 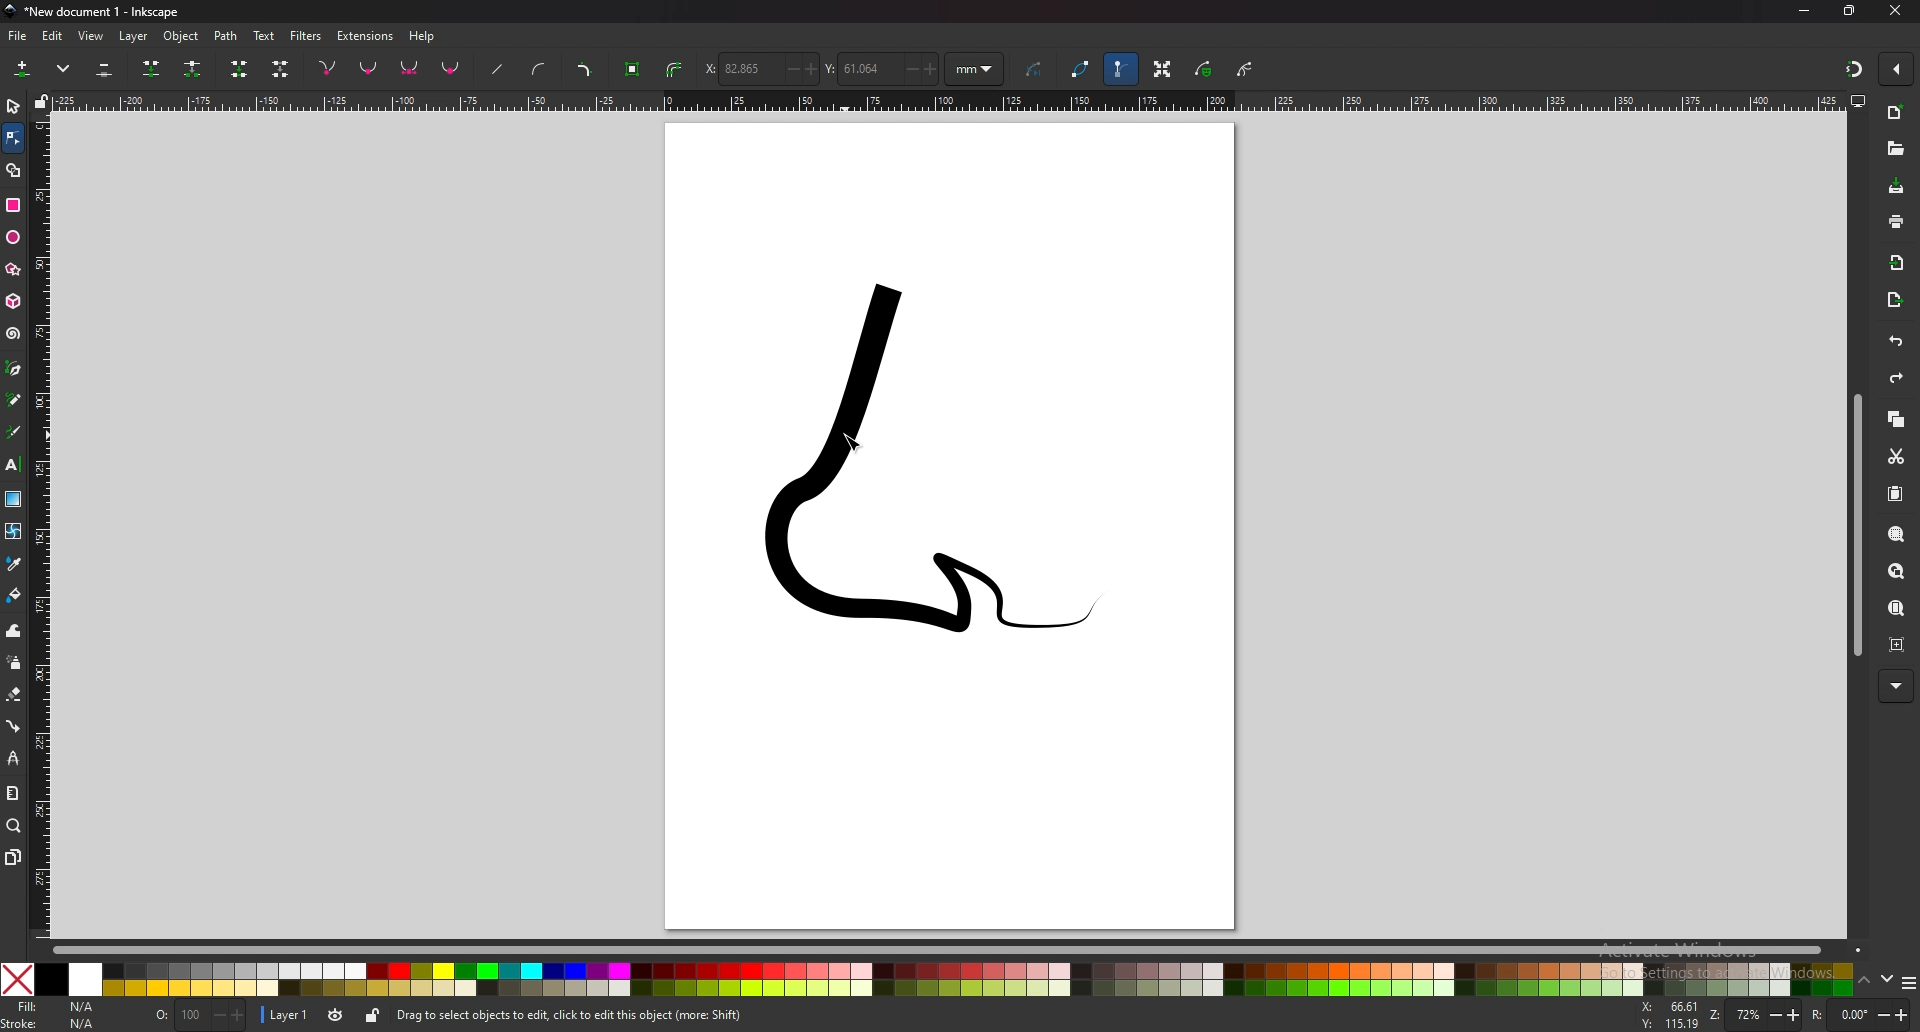 I want to click on show mask, so click(x=1205, y=69).